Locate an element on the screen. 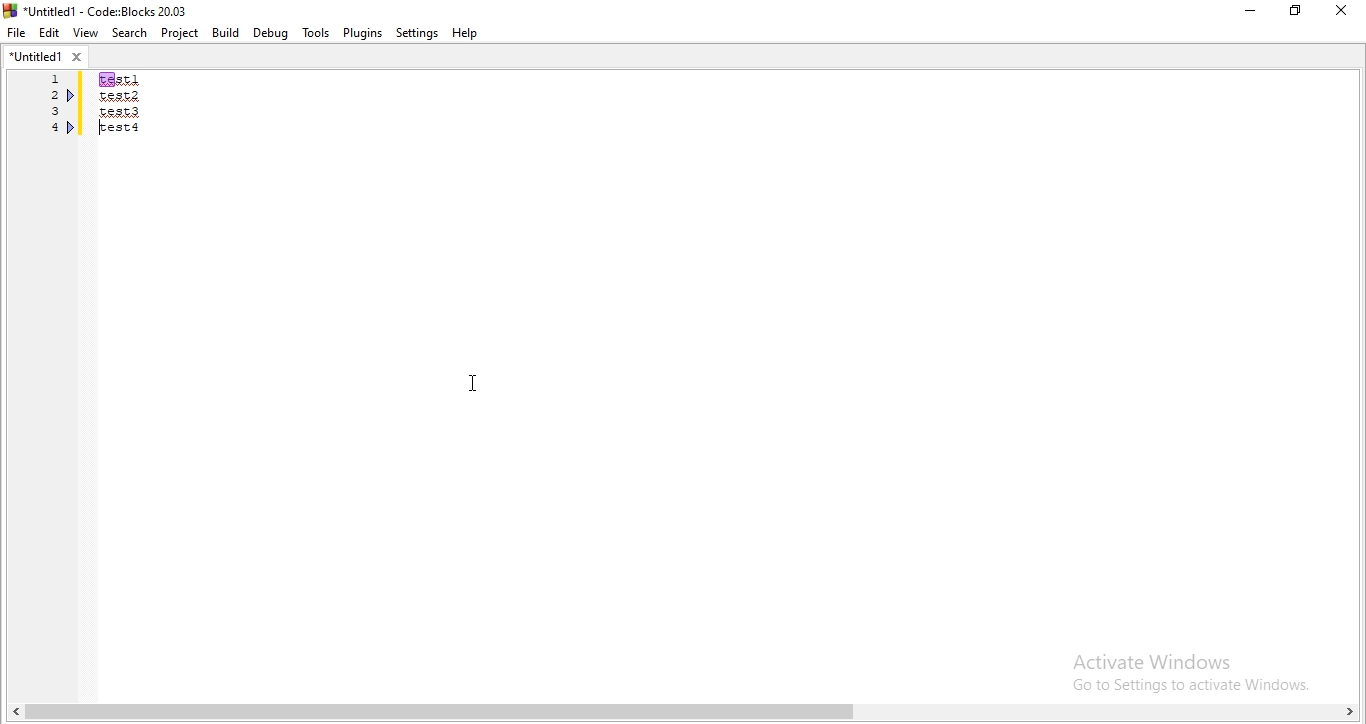  Edit  is located at coordinates (50, 33).